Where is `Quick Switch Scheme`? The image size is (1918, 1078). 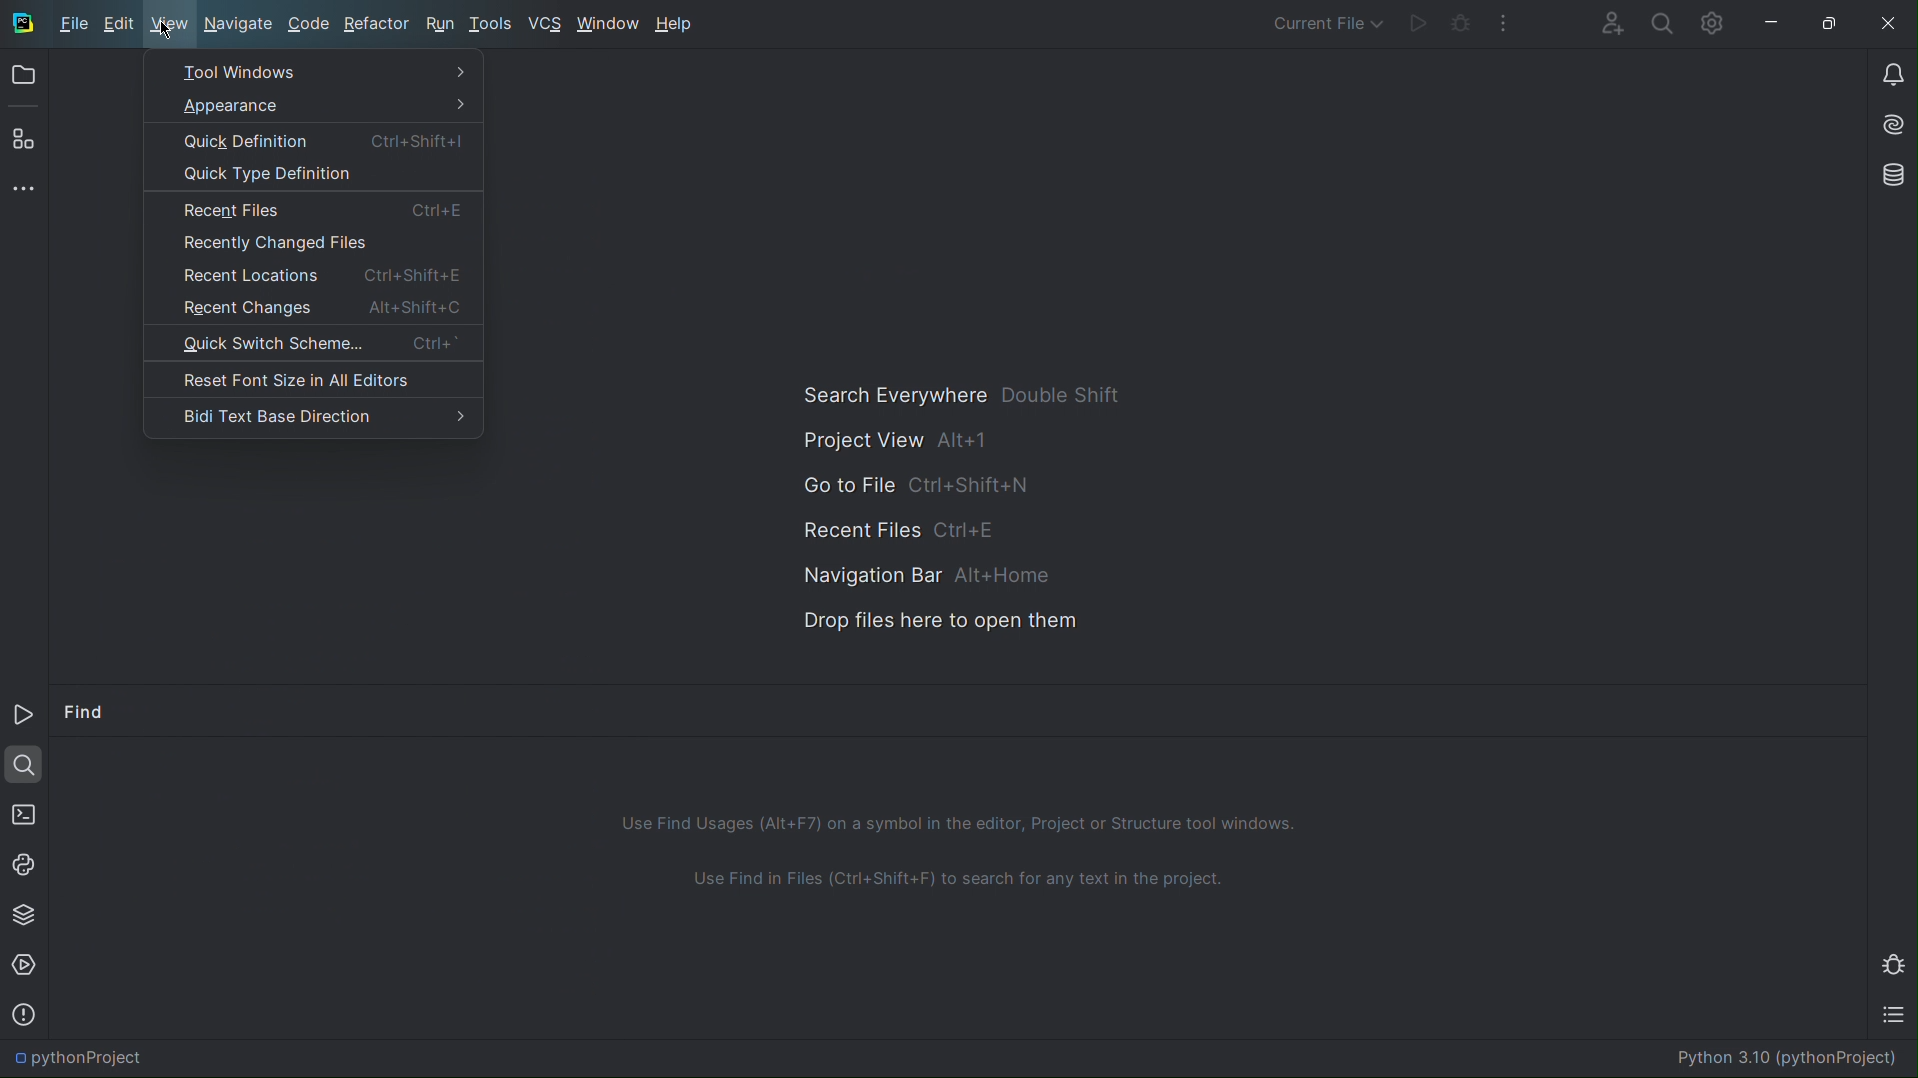
Quick Switch Scheme is located at coordinates (312, 346).